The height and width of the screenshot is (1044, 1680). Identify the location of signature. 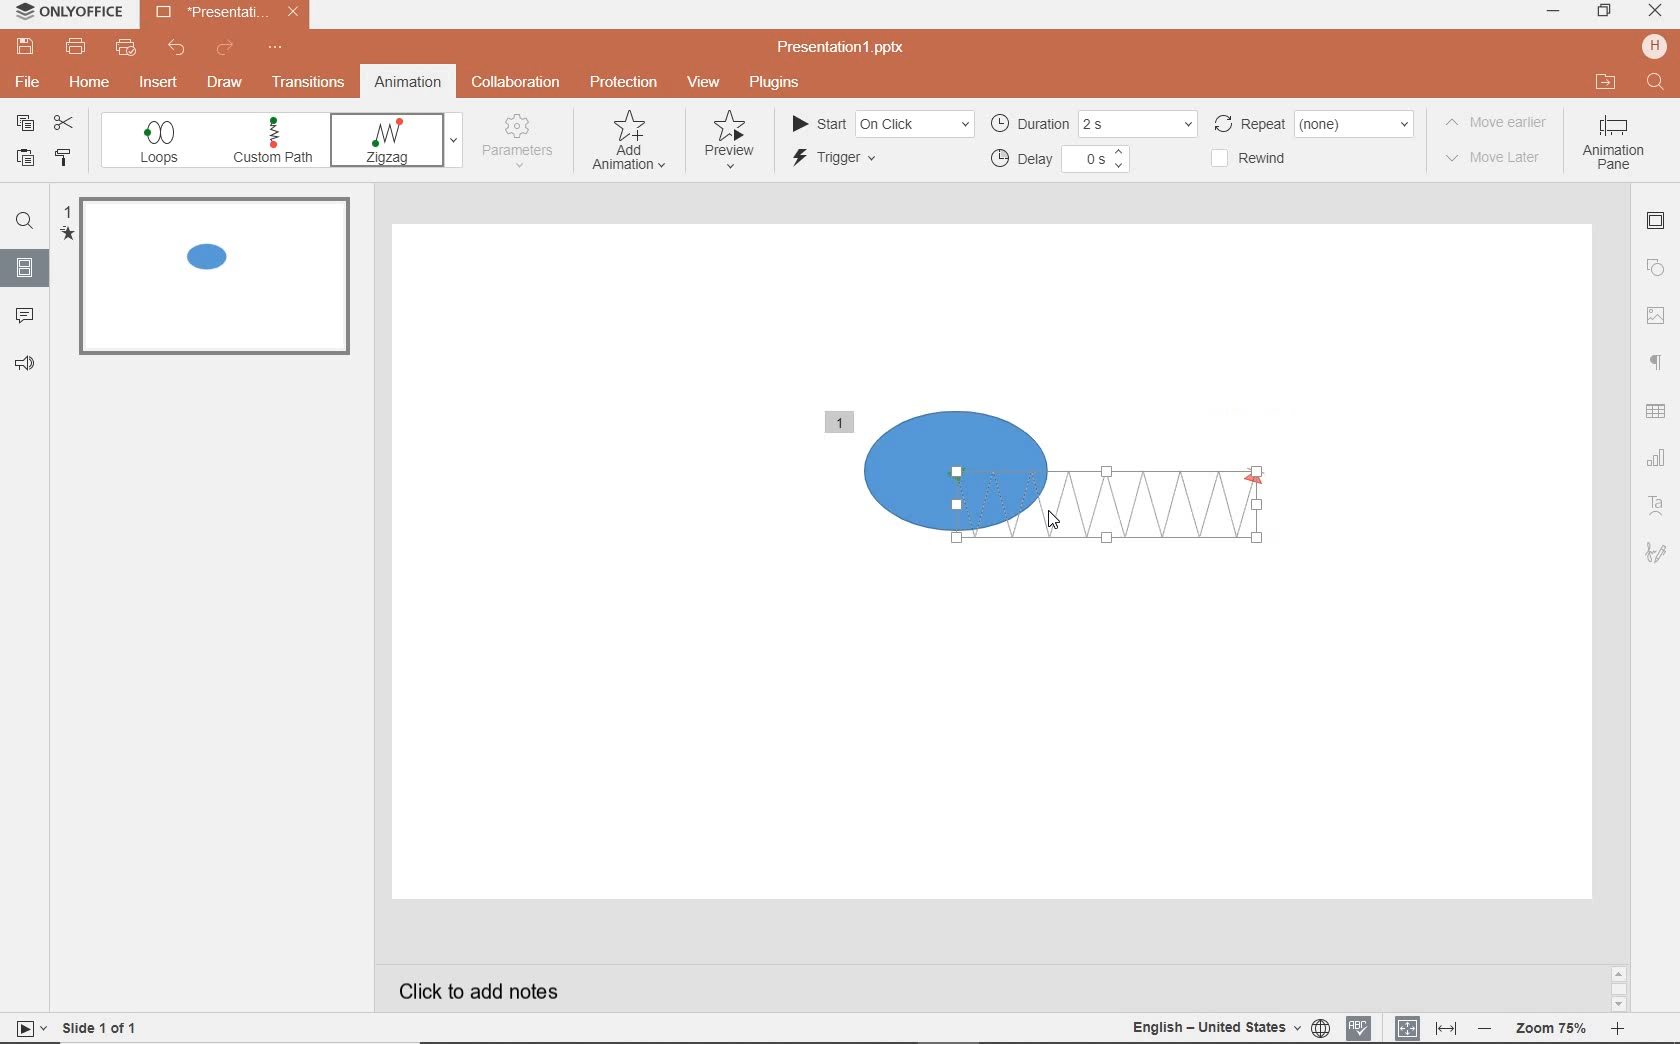
(1656, 554).